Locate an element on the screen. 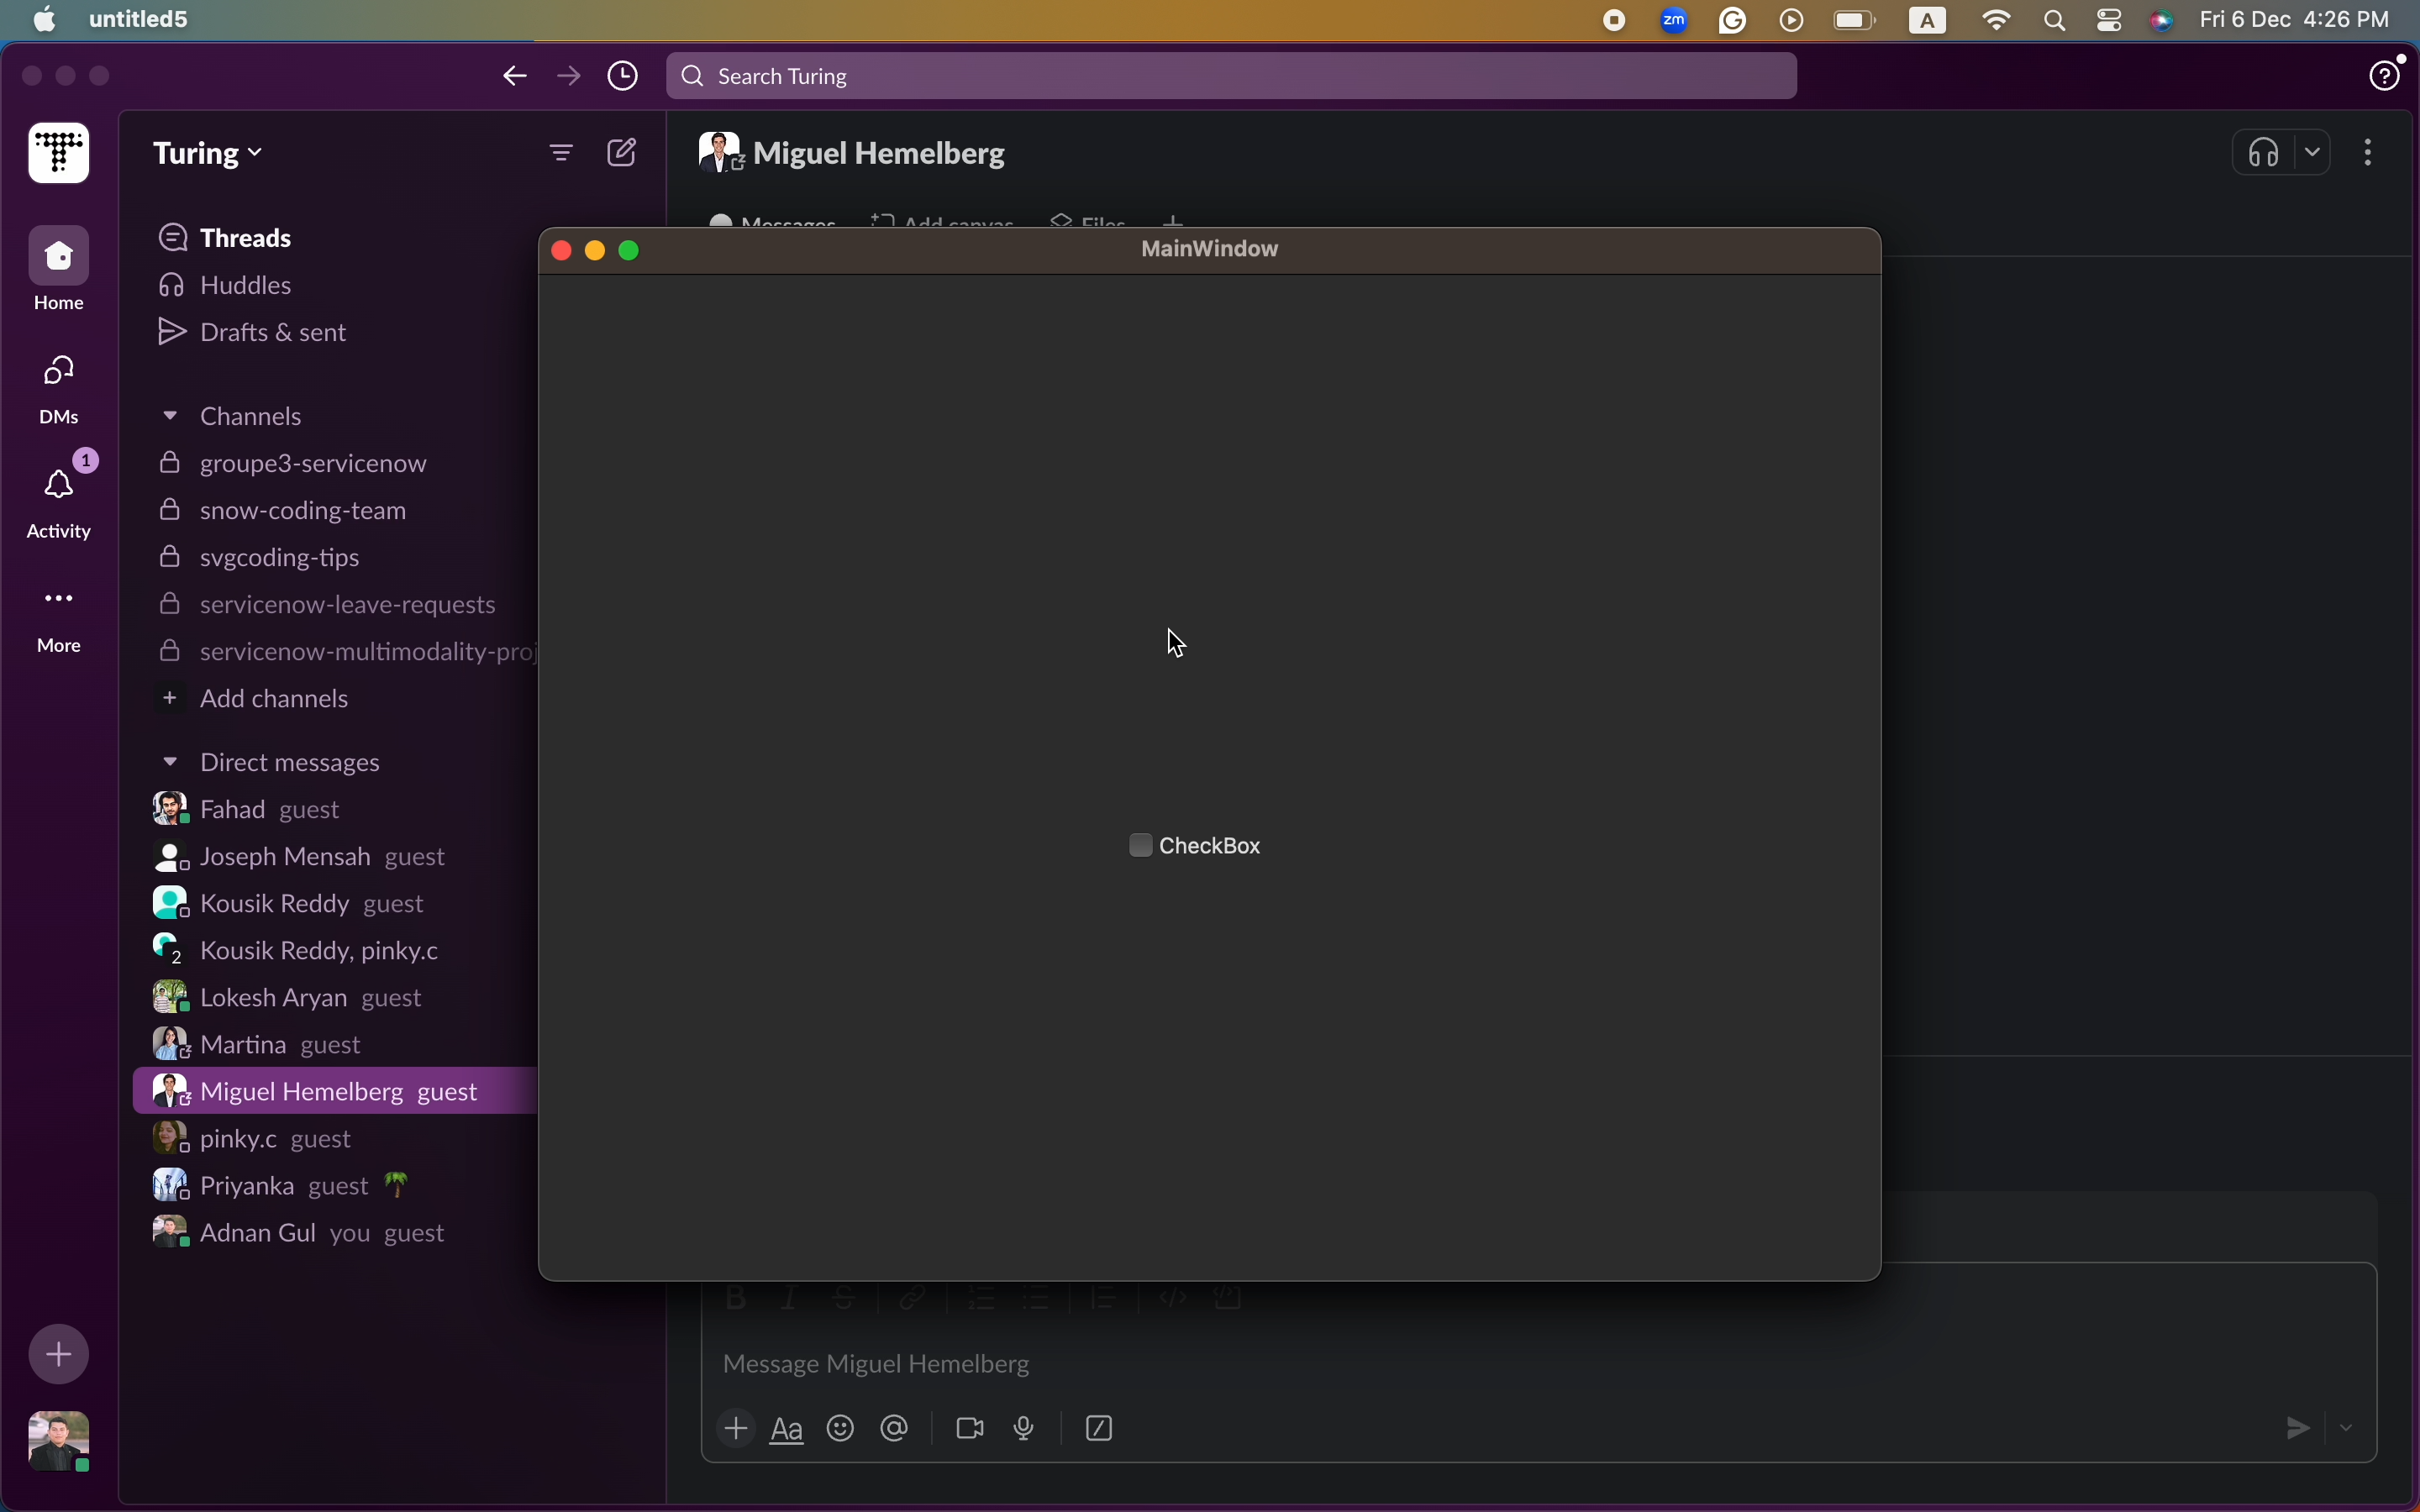  battery is located at coordinates (1858, 18).